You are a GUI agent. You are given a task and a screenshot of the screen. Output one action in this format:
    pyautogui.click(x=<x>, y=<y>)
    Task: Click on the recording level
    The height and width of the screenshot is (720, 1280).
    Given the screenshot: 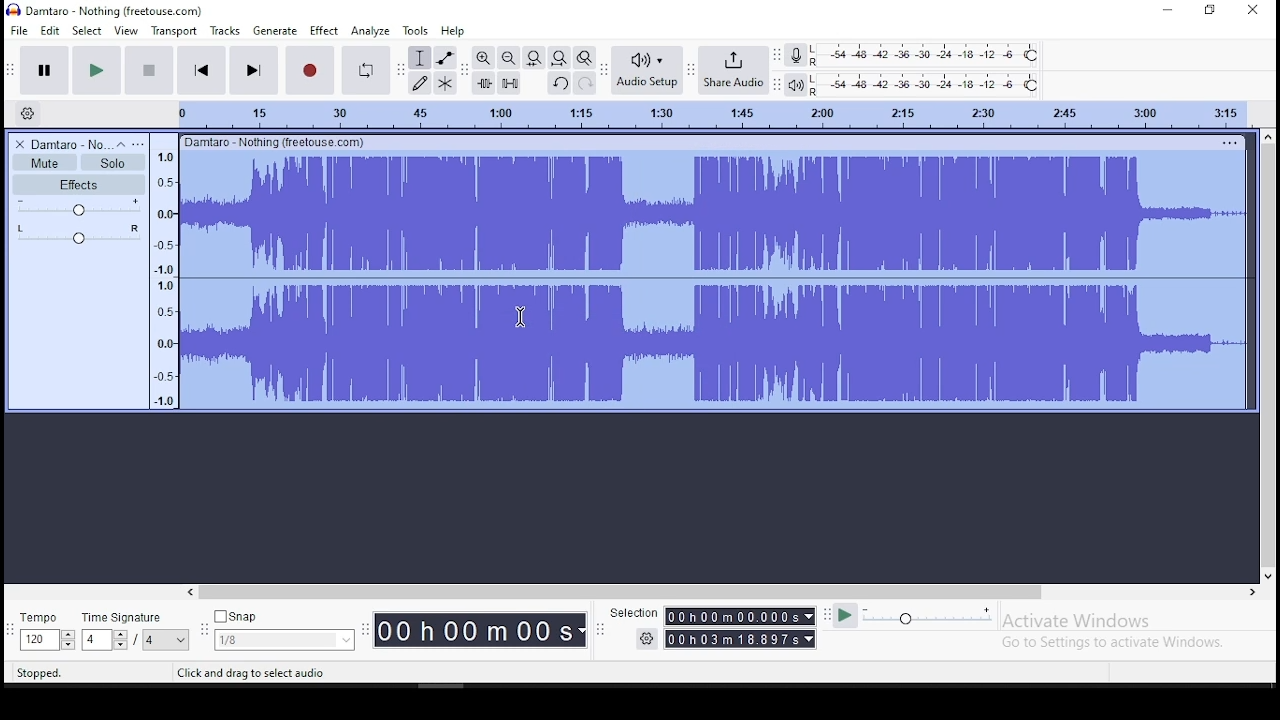 What is the action you would take?
    pyautogui.click(x=925, y=55)
    